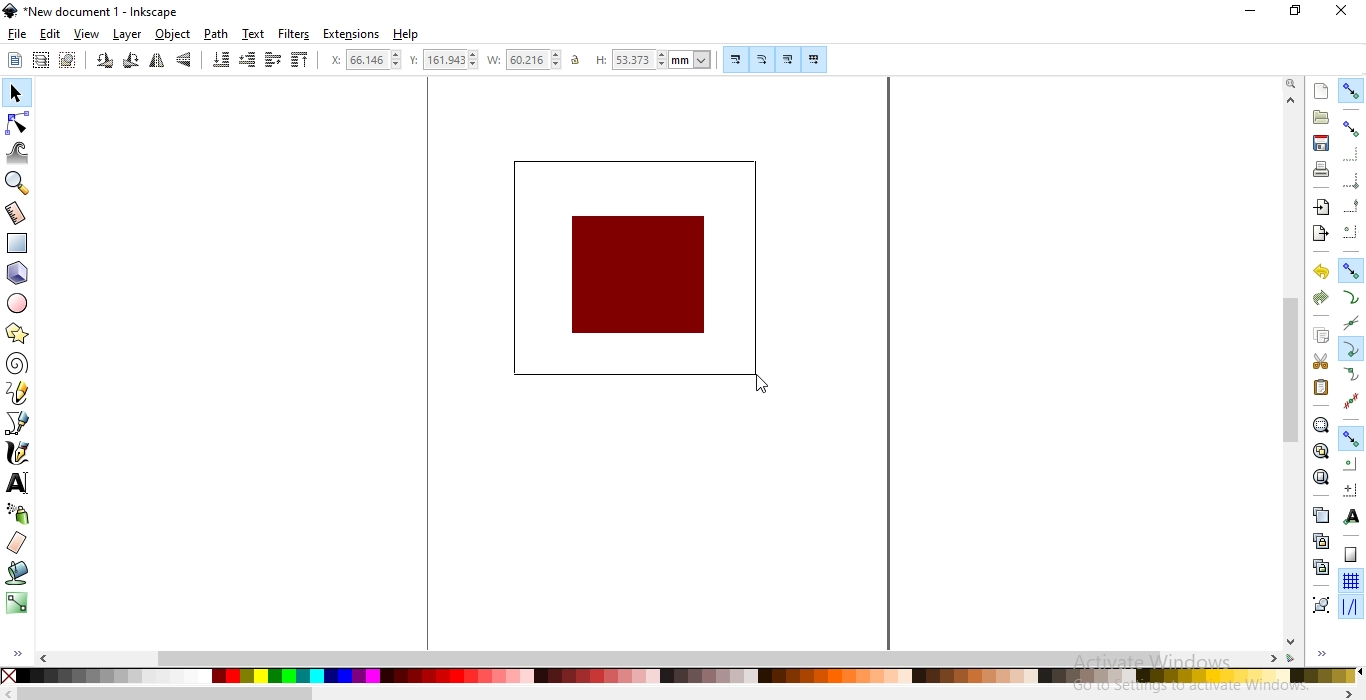 The height and width of the screenshot is (700, 1366). What do you see at coordinates (16, 93) in the screenshot?
I see `select and transform objects` at bounding box center [16, 93].